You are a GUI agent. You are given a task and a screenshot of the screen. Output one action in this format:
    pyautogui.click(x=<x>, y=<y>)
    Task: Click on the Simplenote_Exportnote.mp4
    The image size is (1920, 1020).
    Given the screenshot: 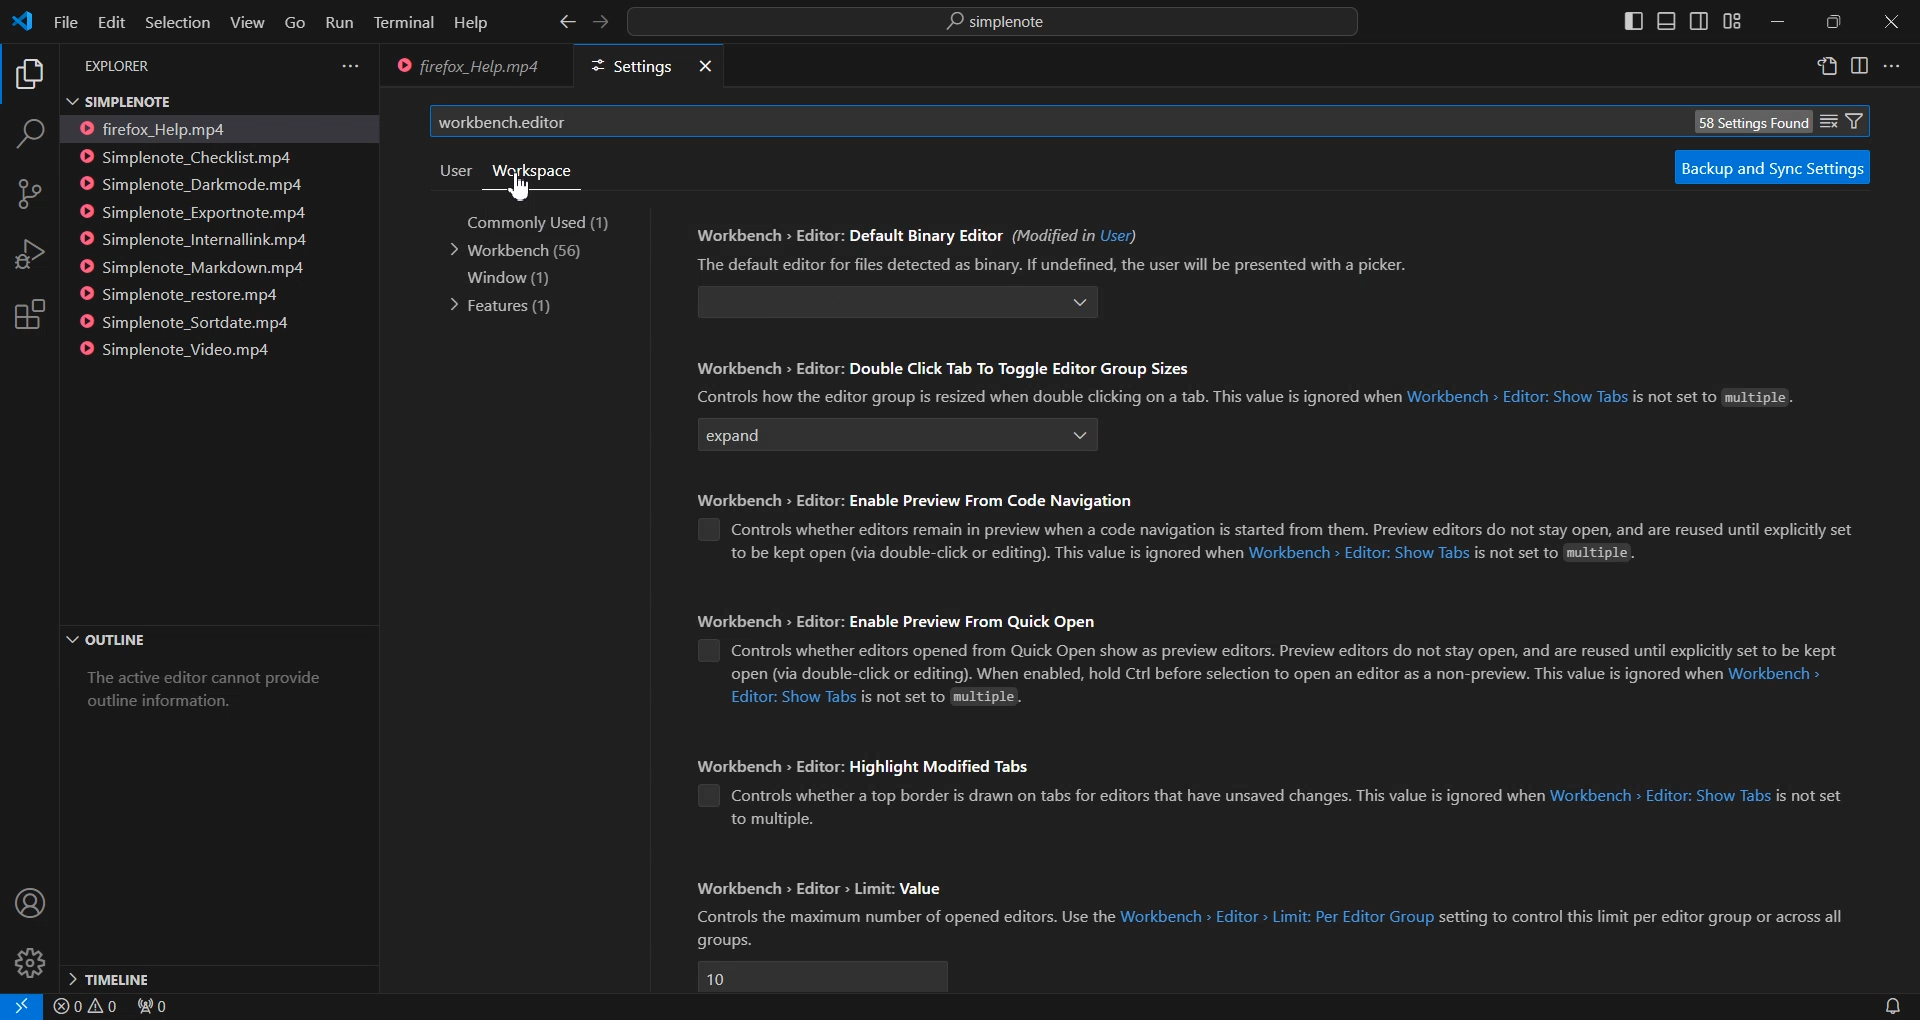 What is the action you would take?
    pyautogui.click(x=196, y=211)
    